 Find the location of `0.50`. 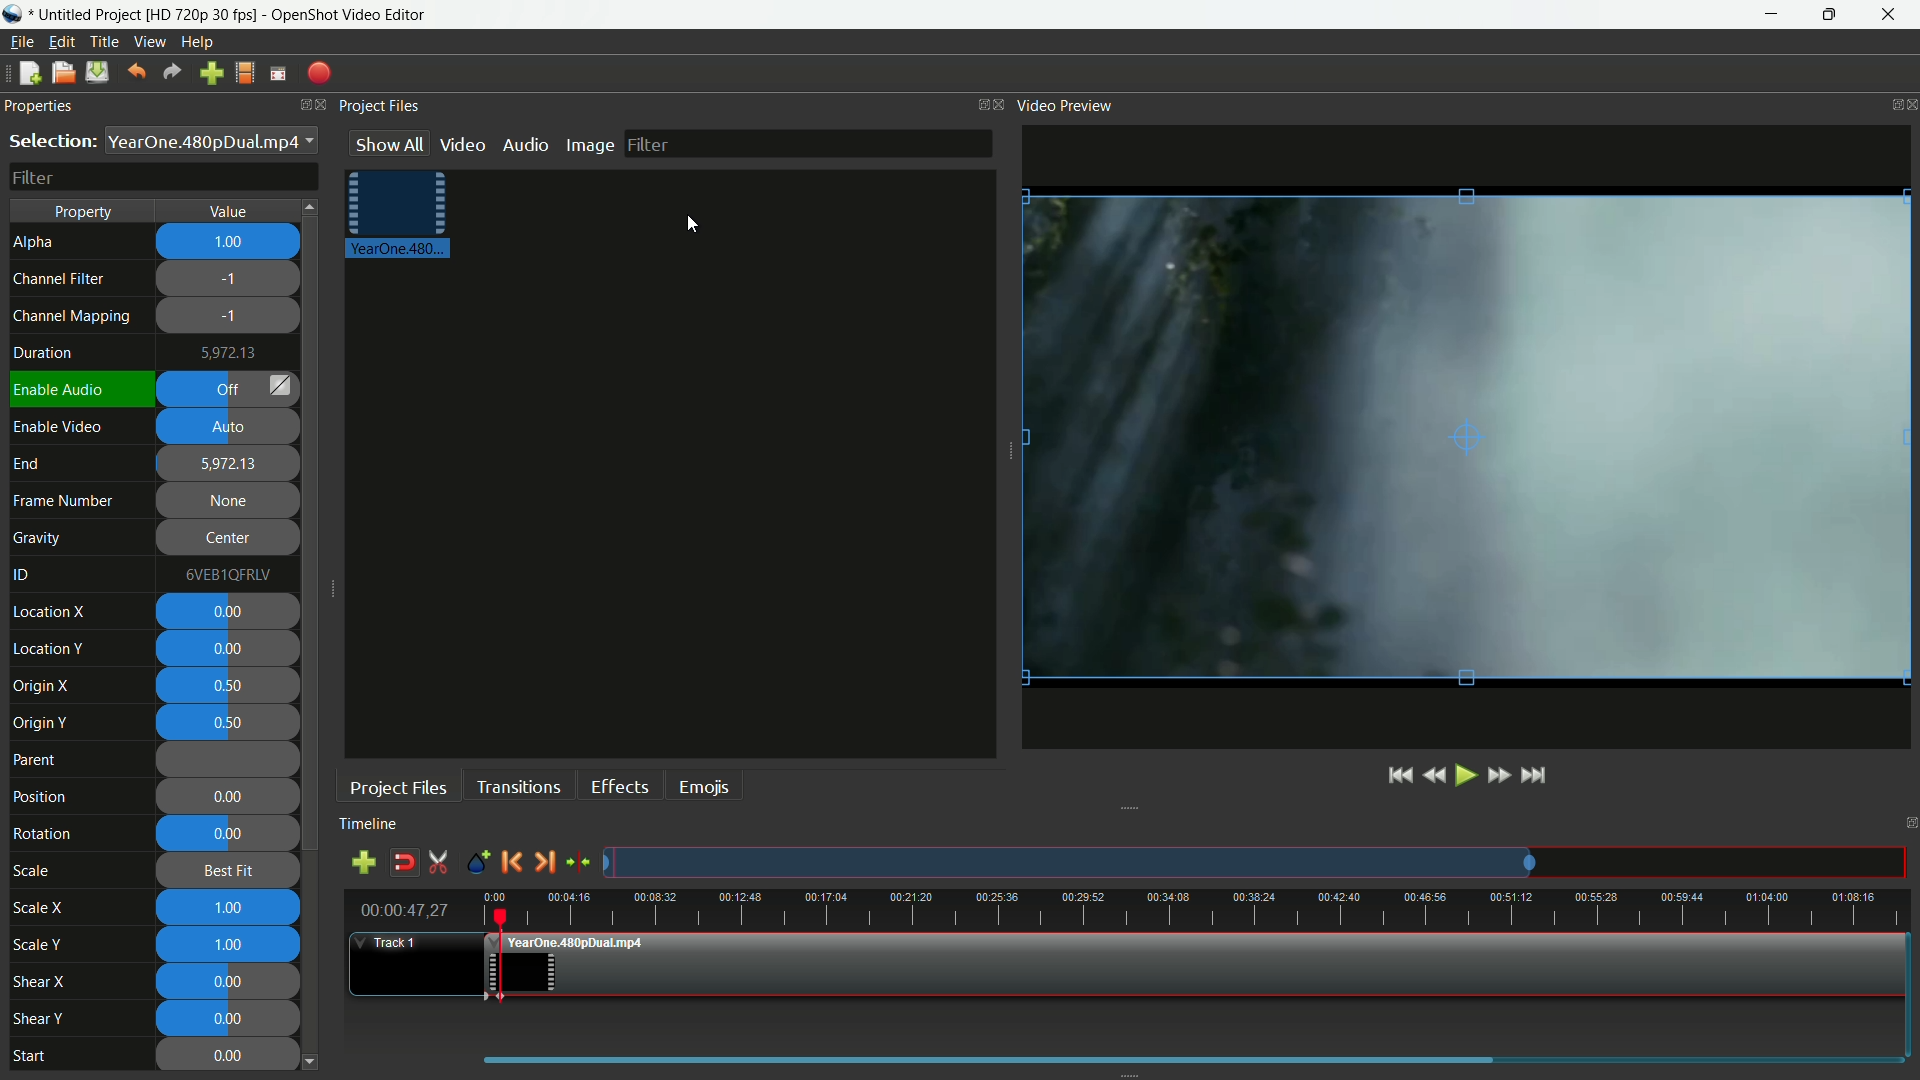

0.50 is located at coordinates (232, 684).